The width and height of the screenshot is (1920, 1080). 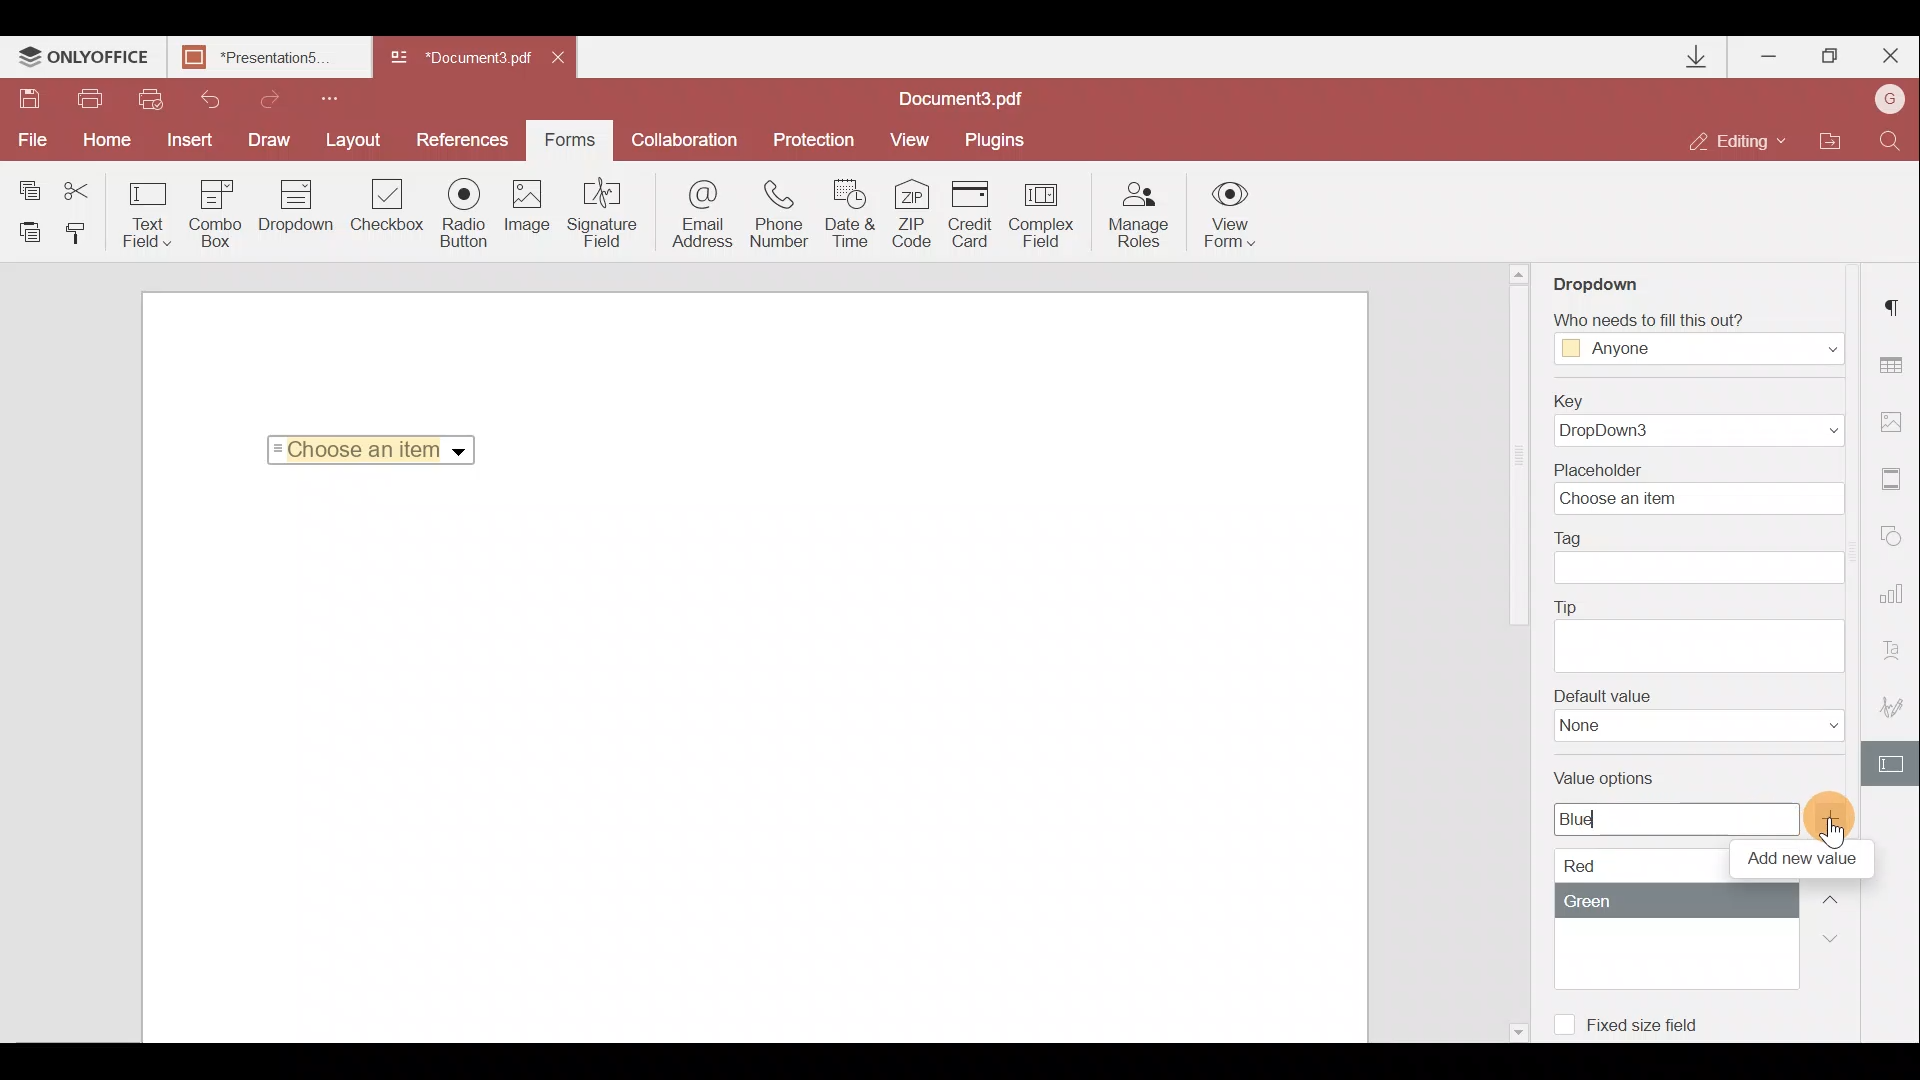 I want to click on Date & time, so click(x=854, y=214).